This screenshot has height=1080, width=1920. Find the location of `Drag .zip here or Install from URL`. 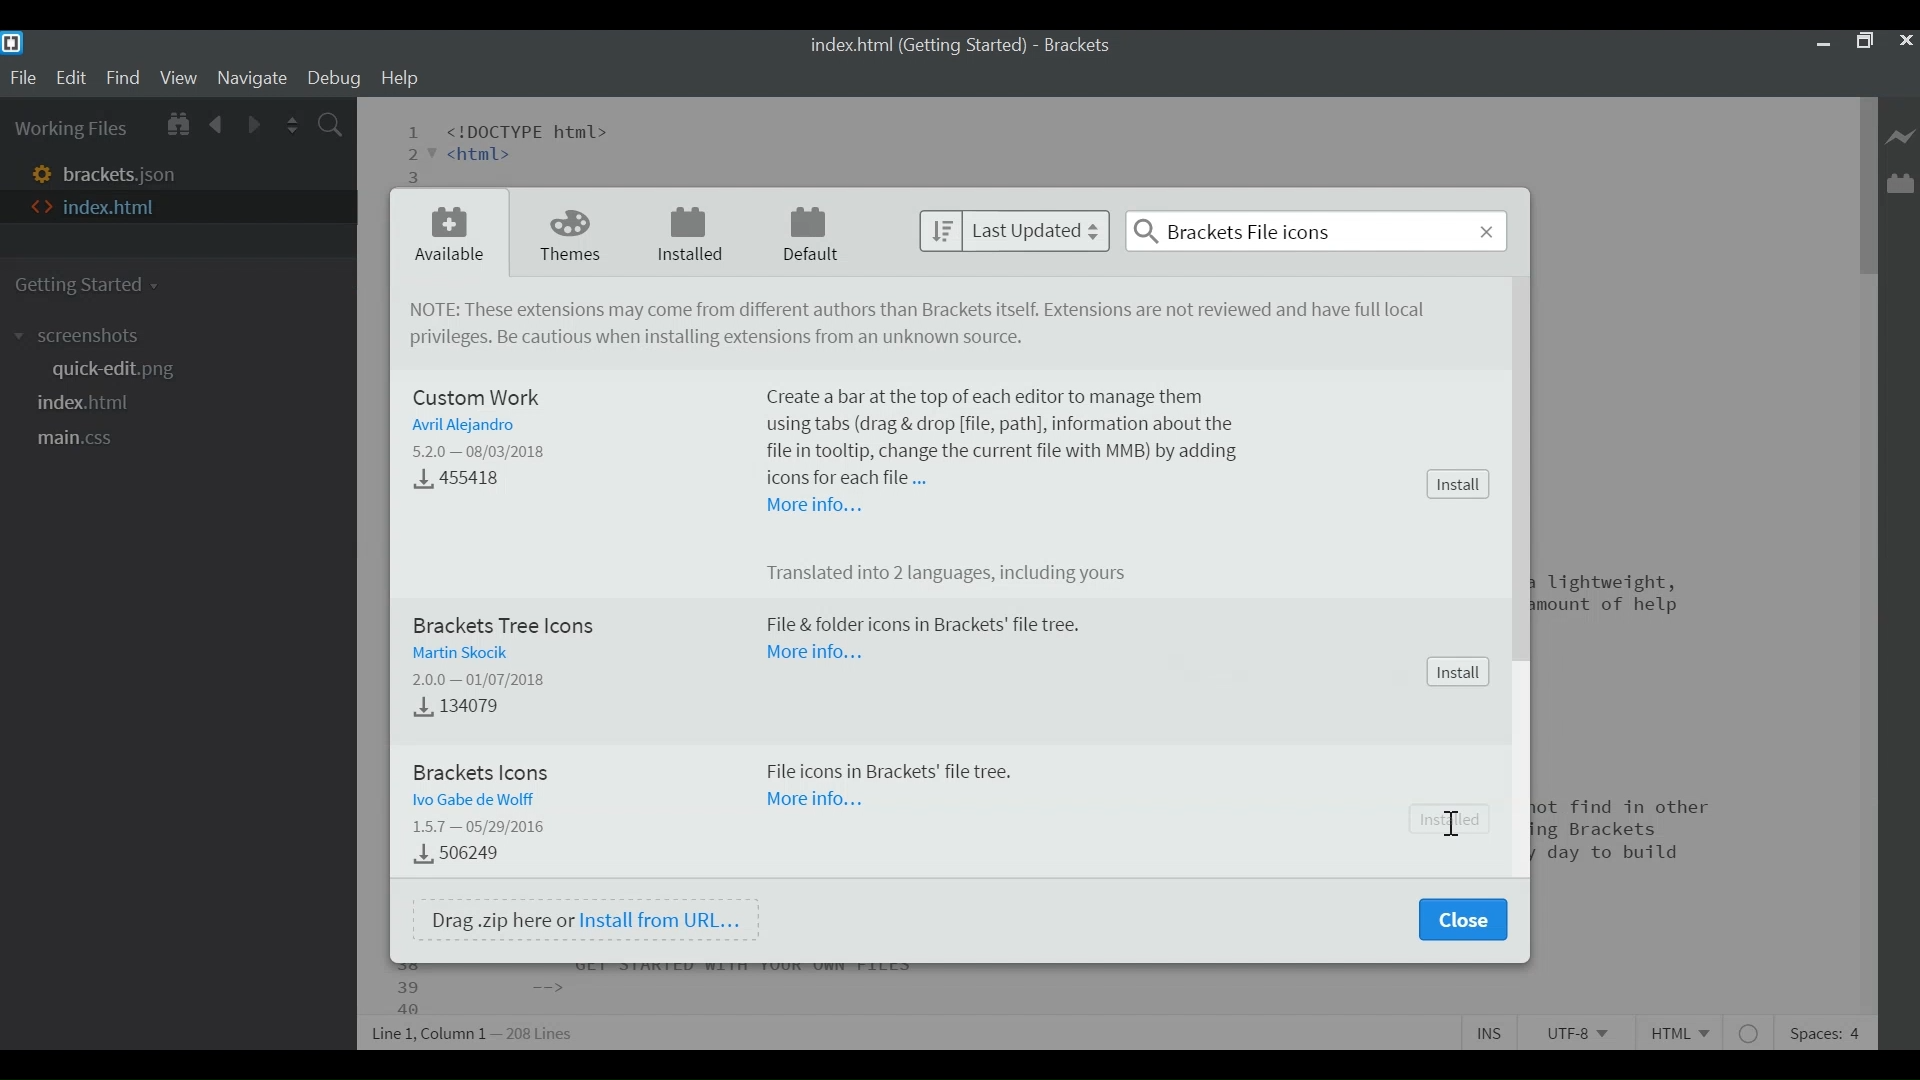

Drag .zip here or Install from URL is located at coordinates (586, 919).